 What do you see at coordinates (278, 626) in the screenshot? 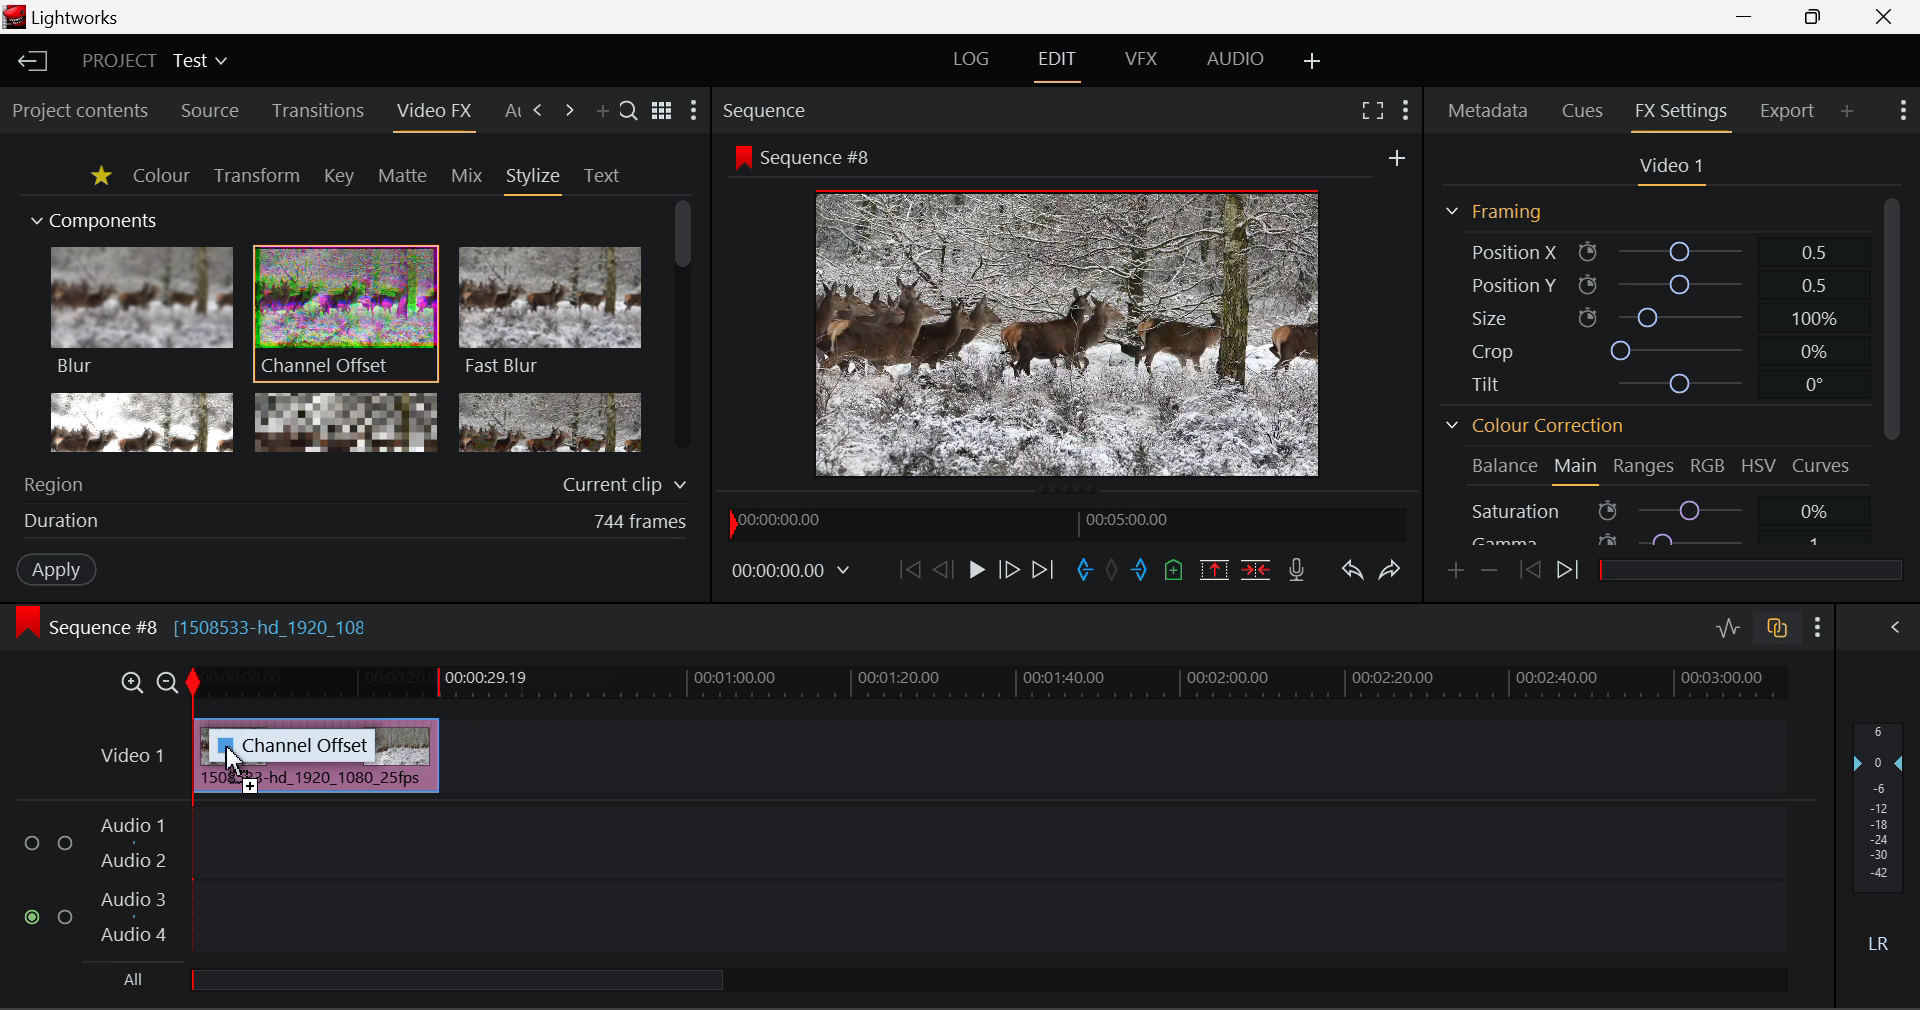
I see `[1508533-hd_1920_108` at bounding box center [278, 626].